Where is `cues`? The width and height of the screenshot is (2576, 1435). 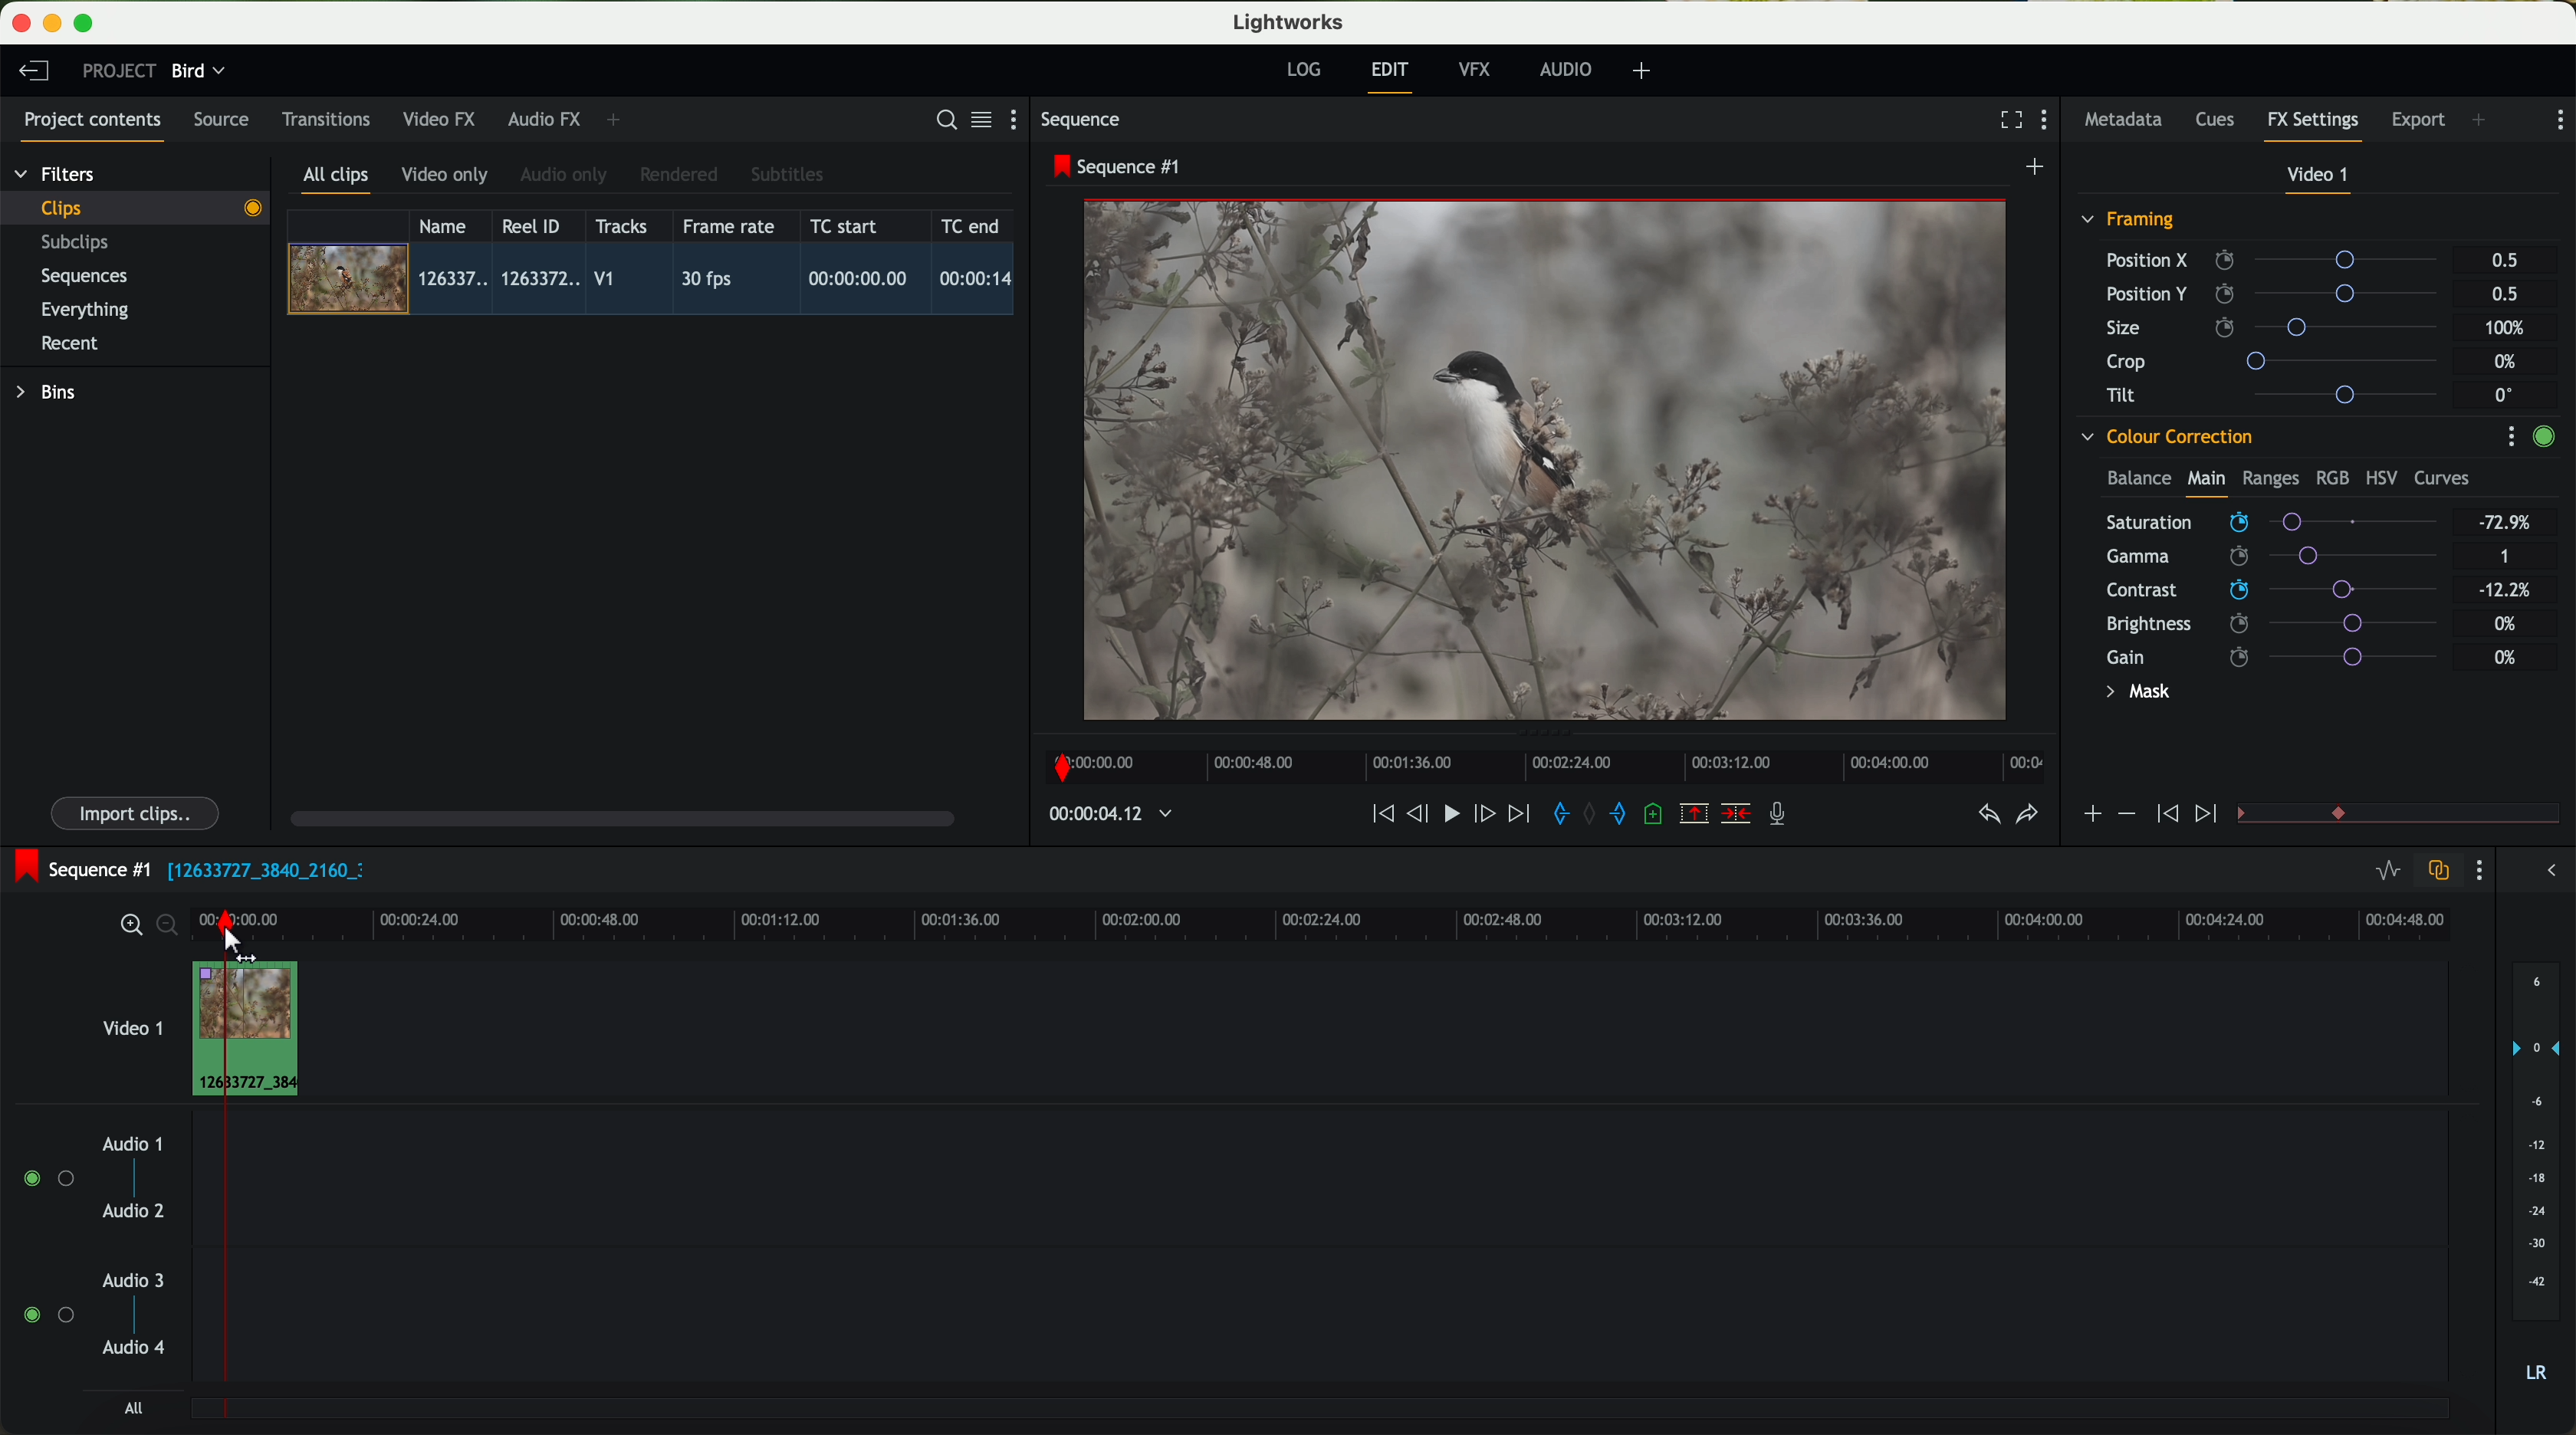 cues is located at coordinates (2221, 121).